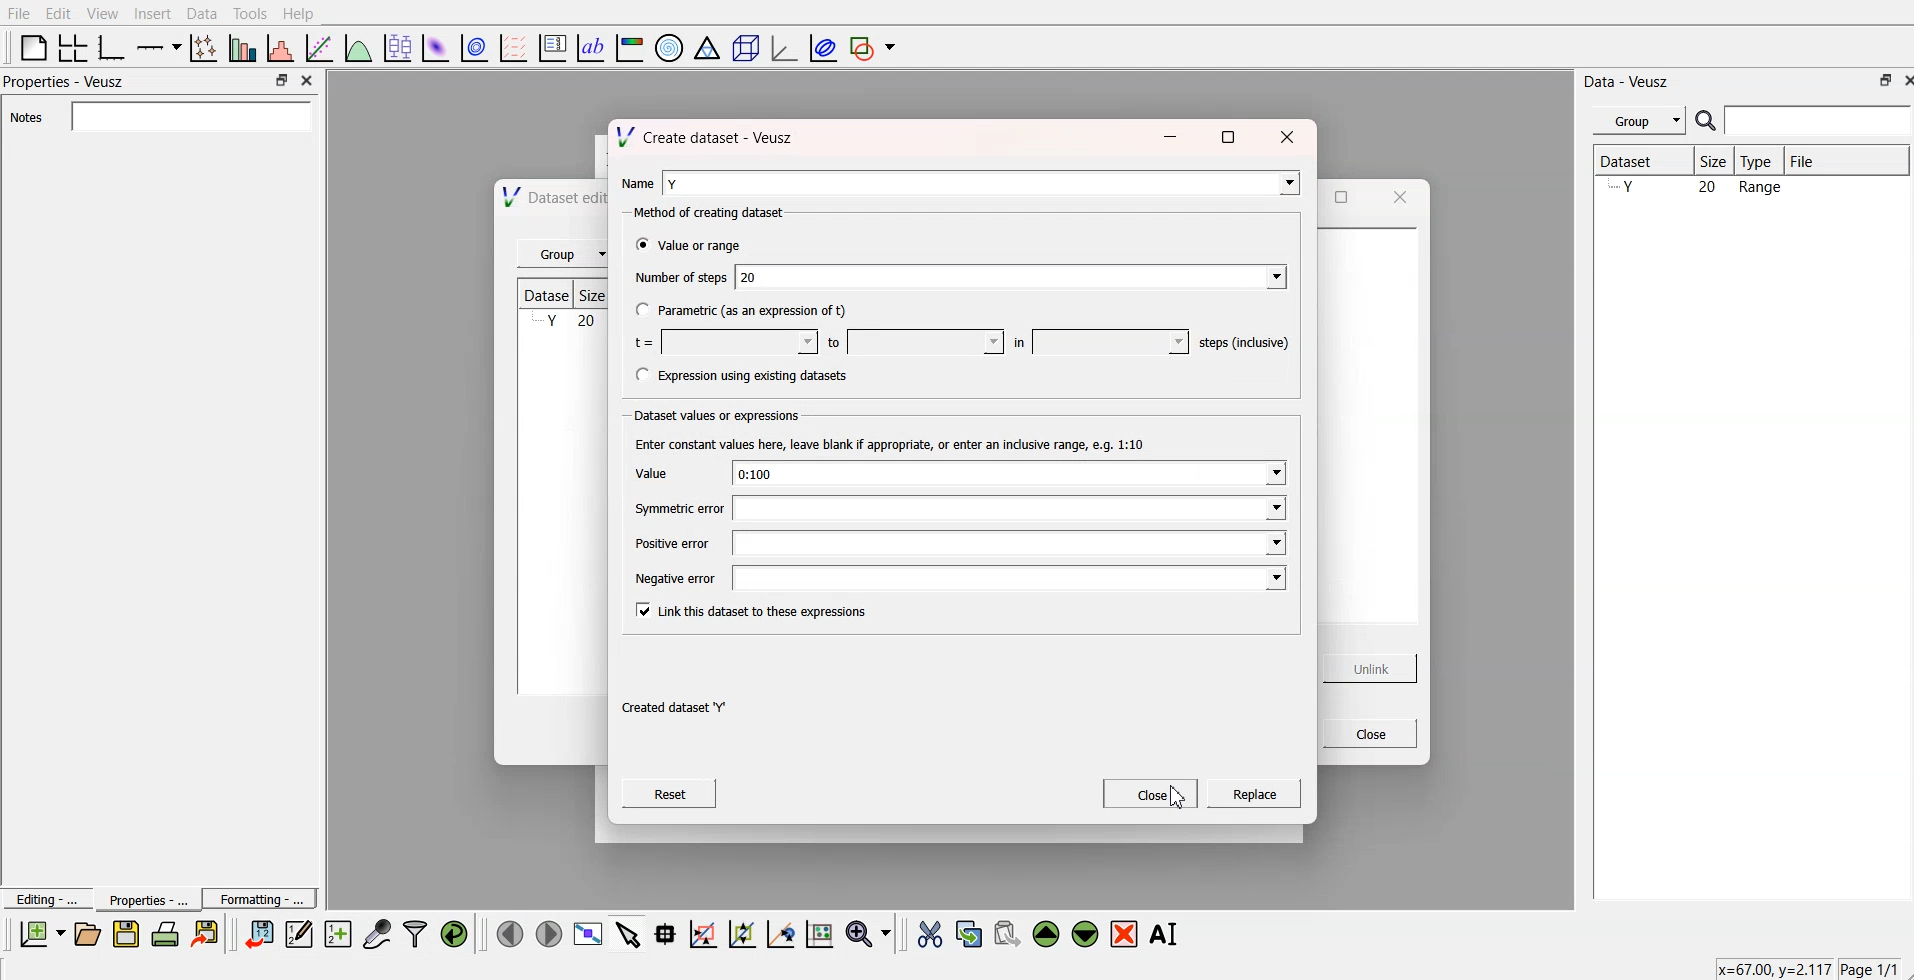 The width and height of the screenshot is (1914, 980). What do you see at coordinates (745, 46) in the screenshot?
I see `3D scene` at bounding box center [745, 46].